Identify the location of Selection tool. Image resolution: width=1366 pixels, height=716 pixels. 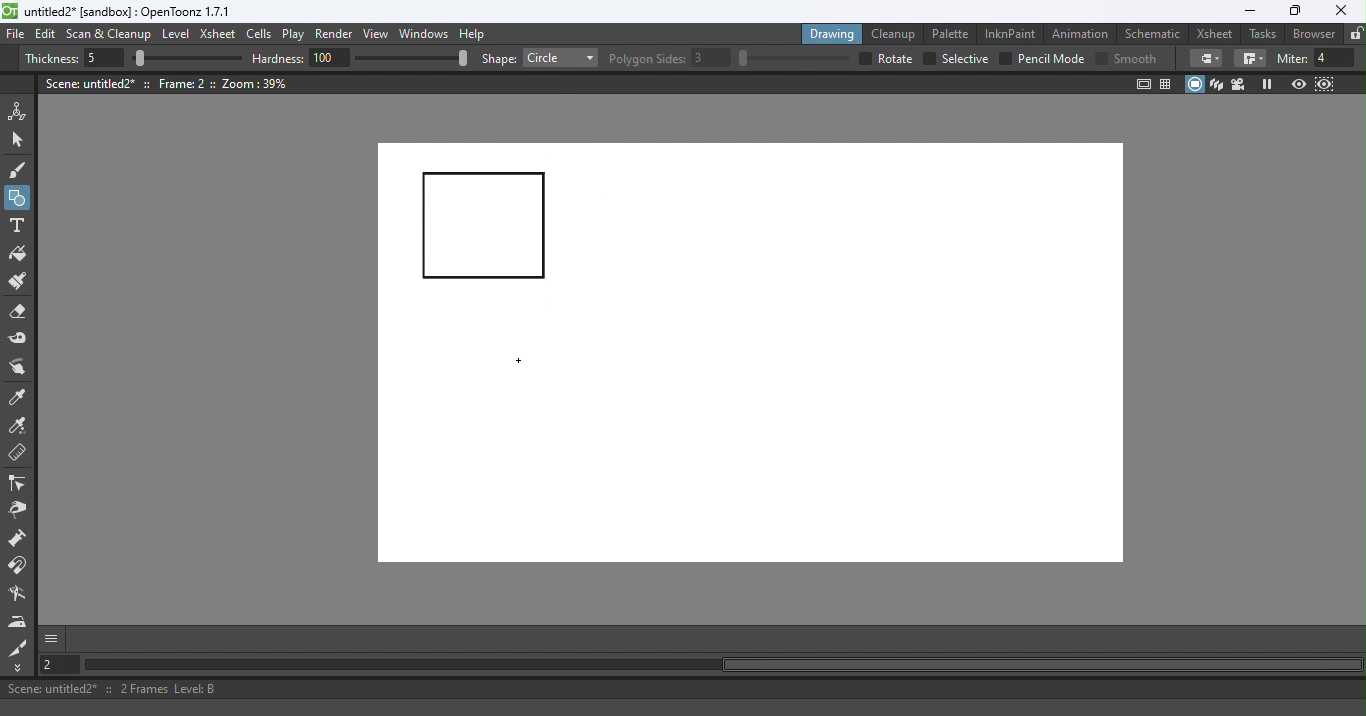
(21, 139).